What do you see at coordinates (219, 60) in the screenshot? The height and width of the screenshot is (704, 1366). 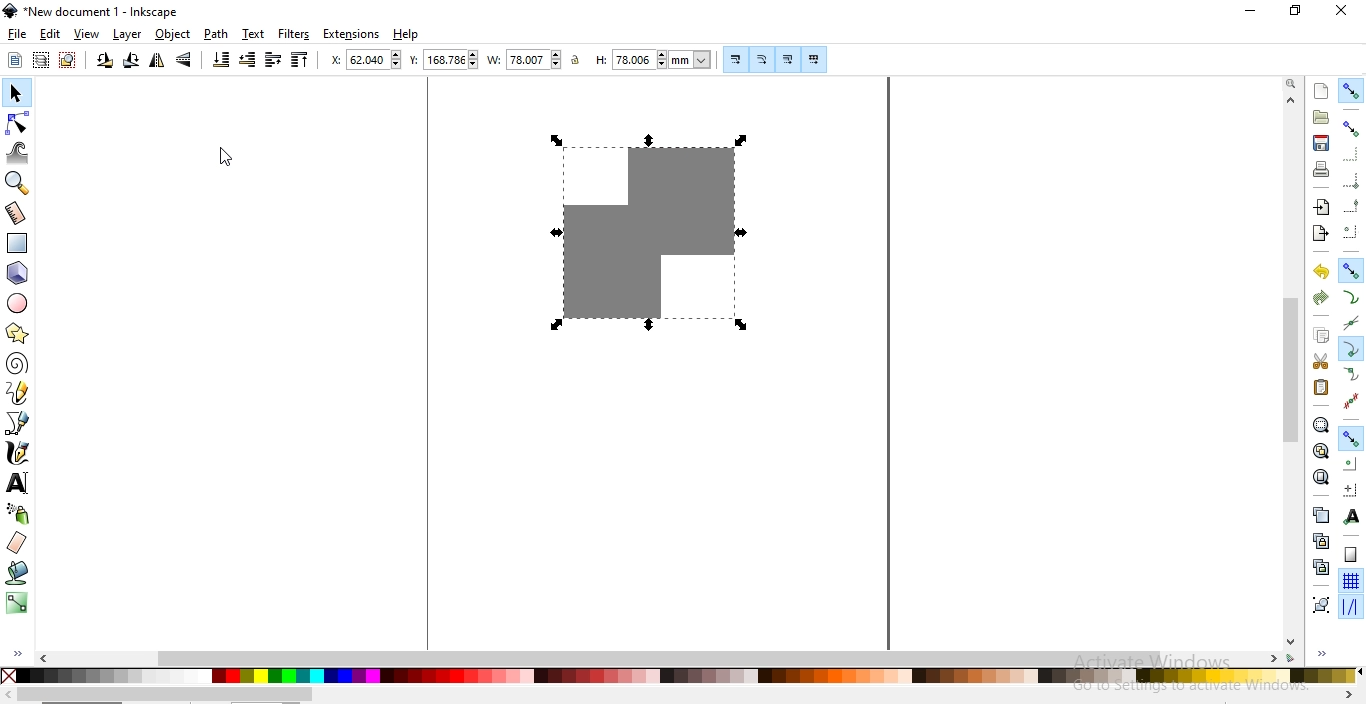 I see `lower selection to bottom` at bounding box center [219, 60].